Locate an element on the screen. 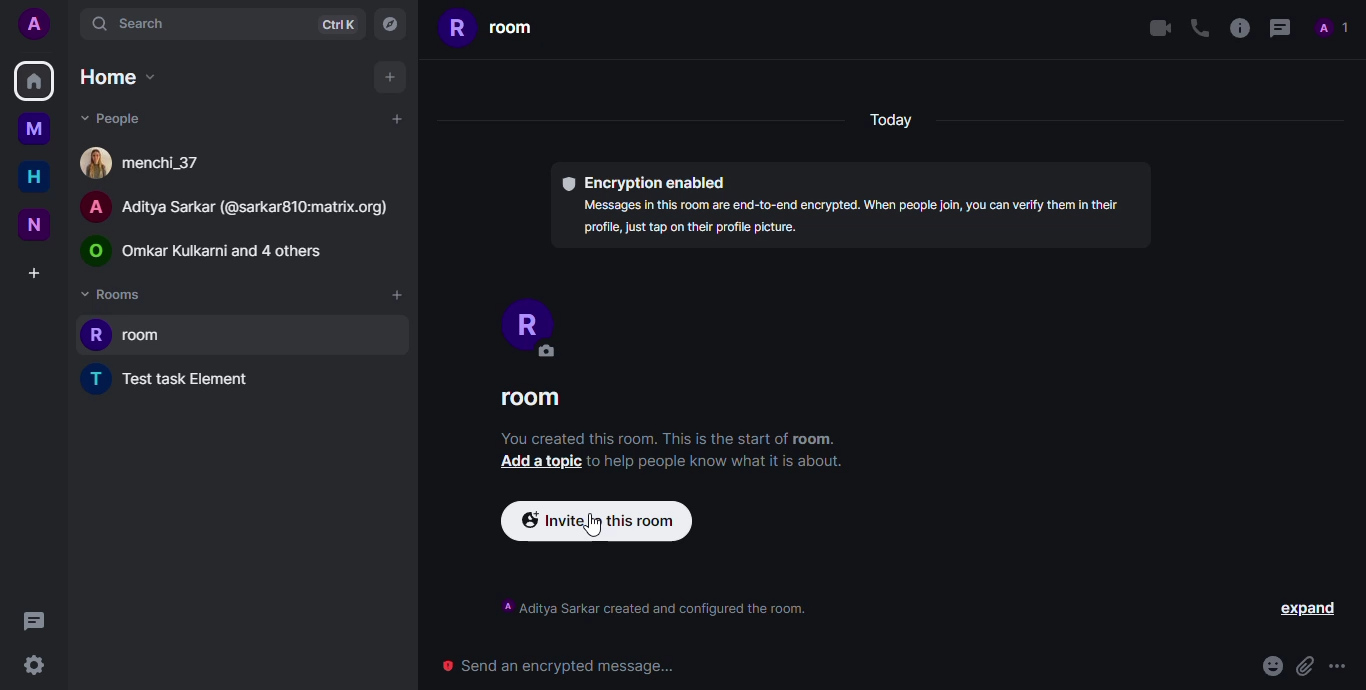 This screenshot has width=1366, height=690. threads is located at coordinates (33, 621).